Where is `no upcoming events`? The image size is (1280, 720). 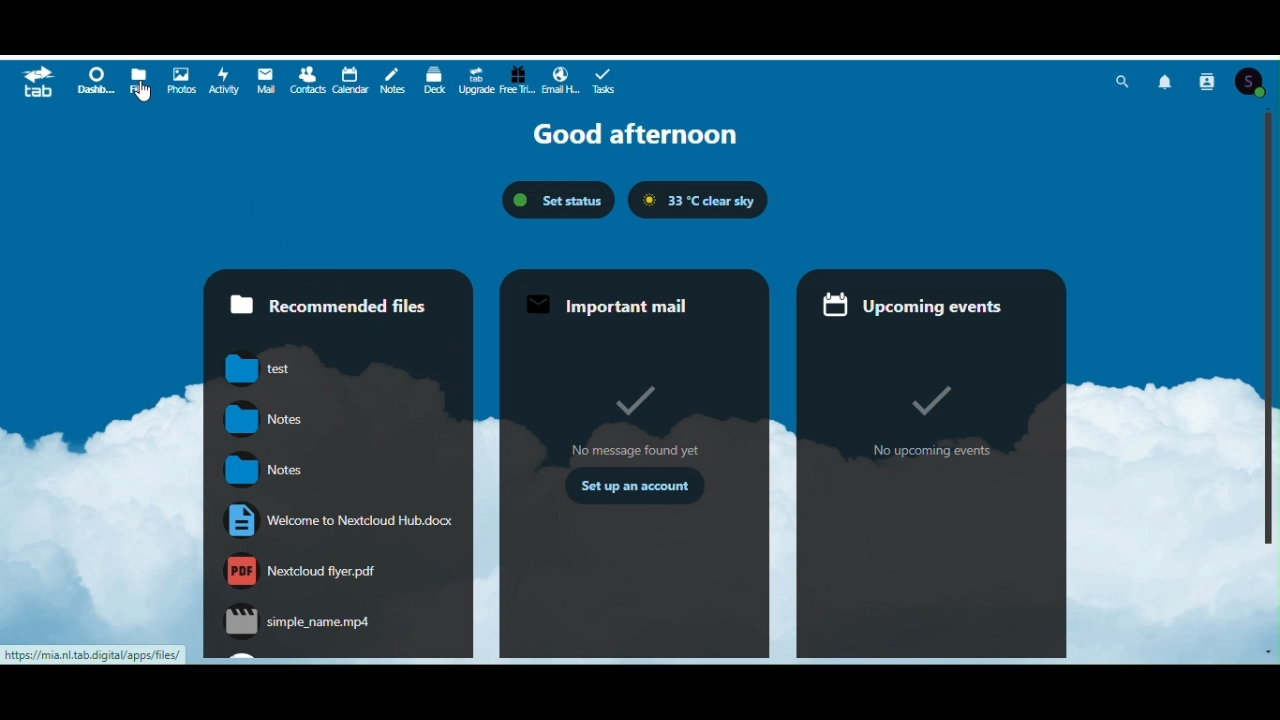 no upcoming events is located at coordinates (928, 420).